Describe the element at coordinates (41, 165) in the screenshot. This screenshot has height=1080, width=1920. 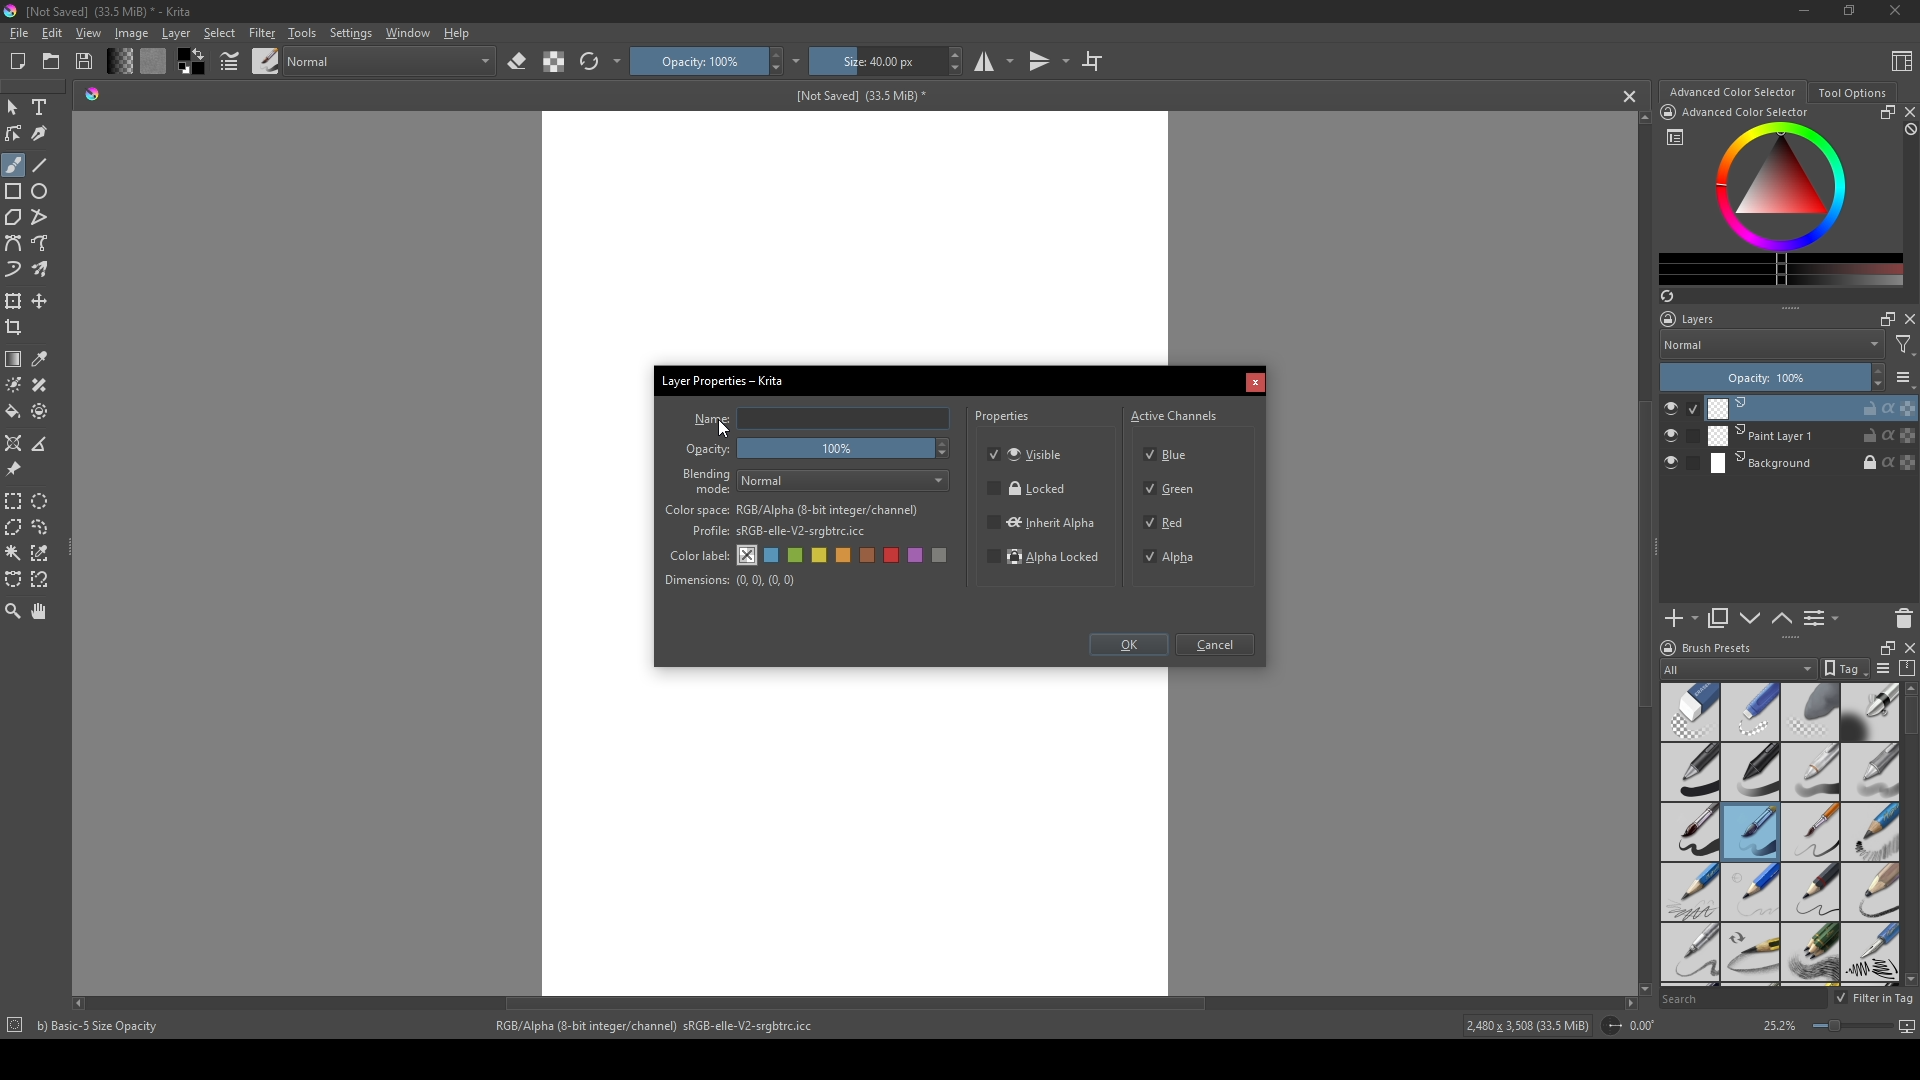
I see `line` at that location.